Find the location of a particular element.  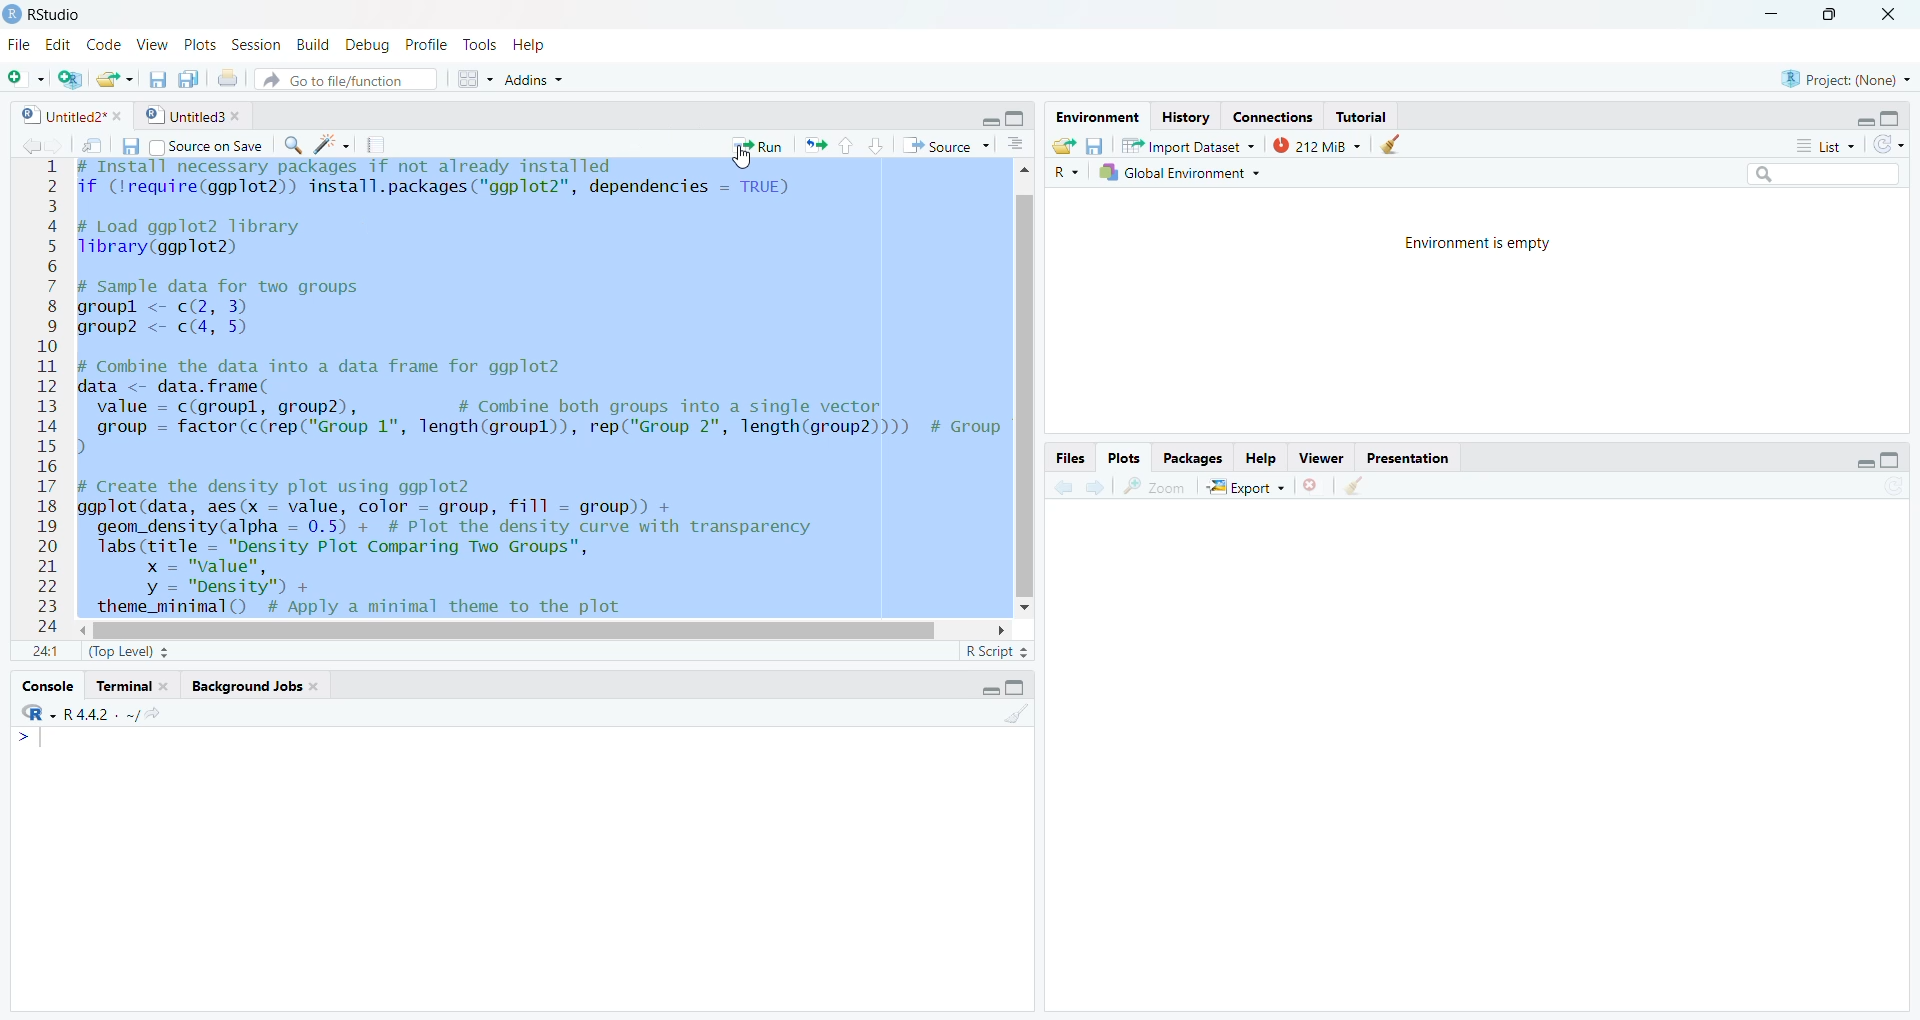

presentation is located at coordinates (1419, 457).